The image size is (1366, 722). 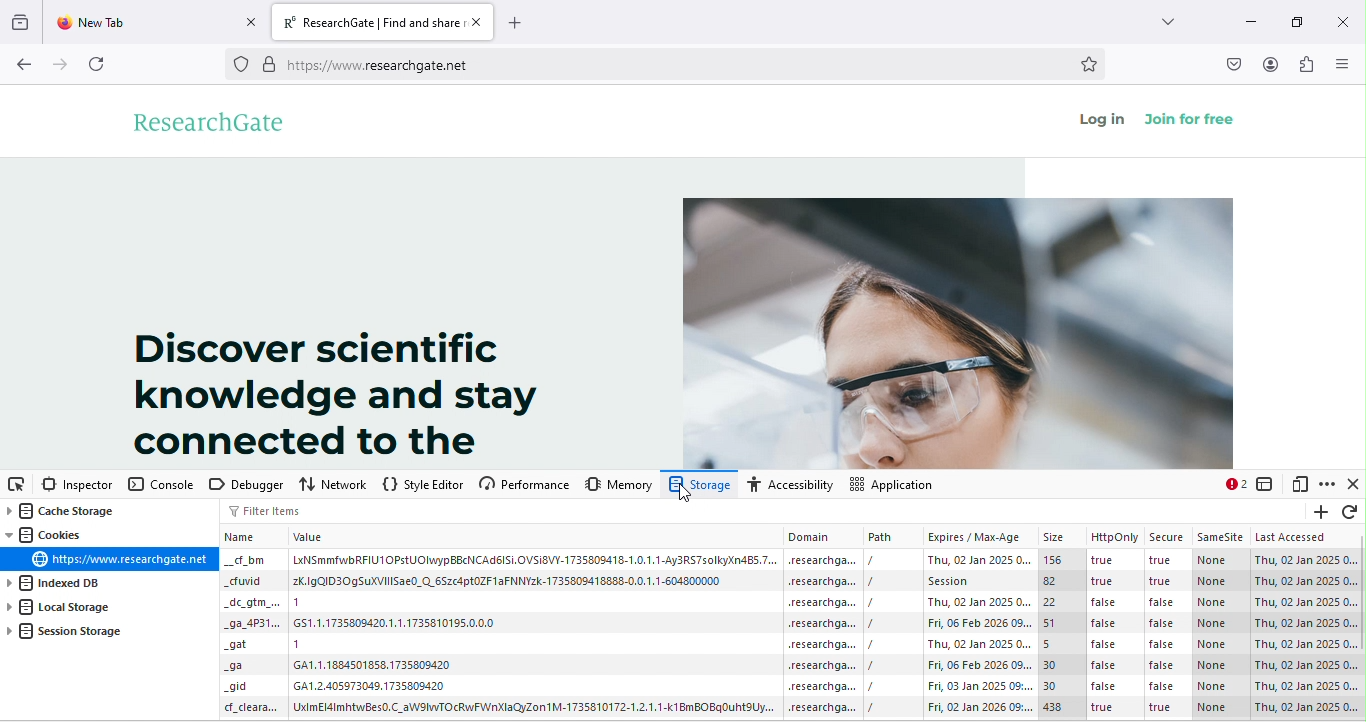 What do you see at coordinates (964, 581) in the screenshot?
I see `session` at bounding box center [964, 581].